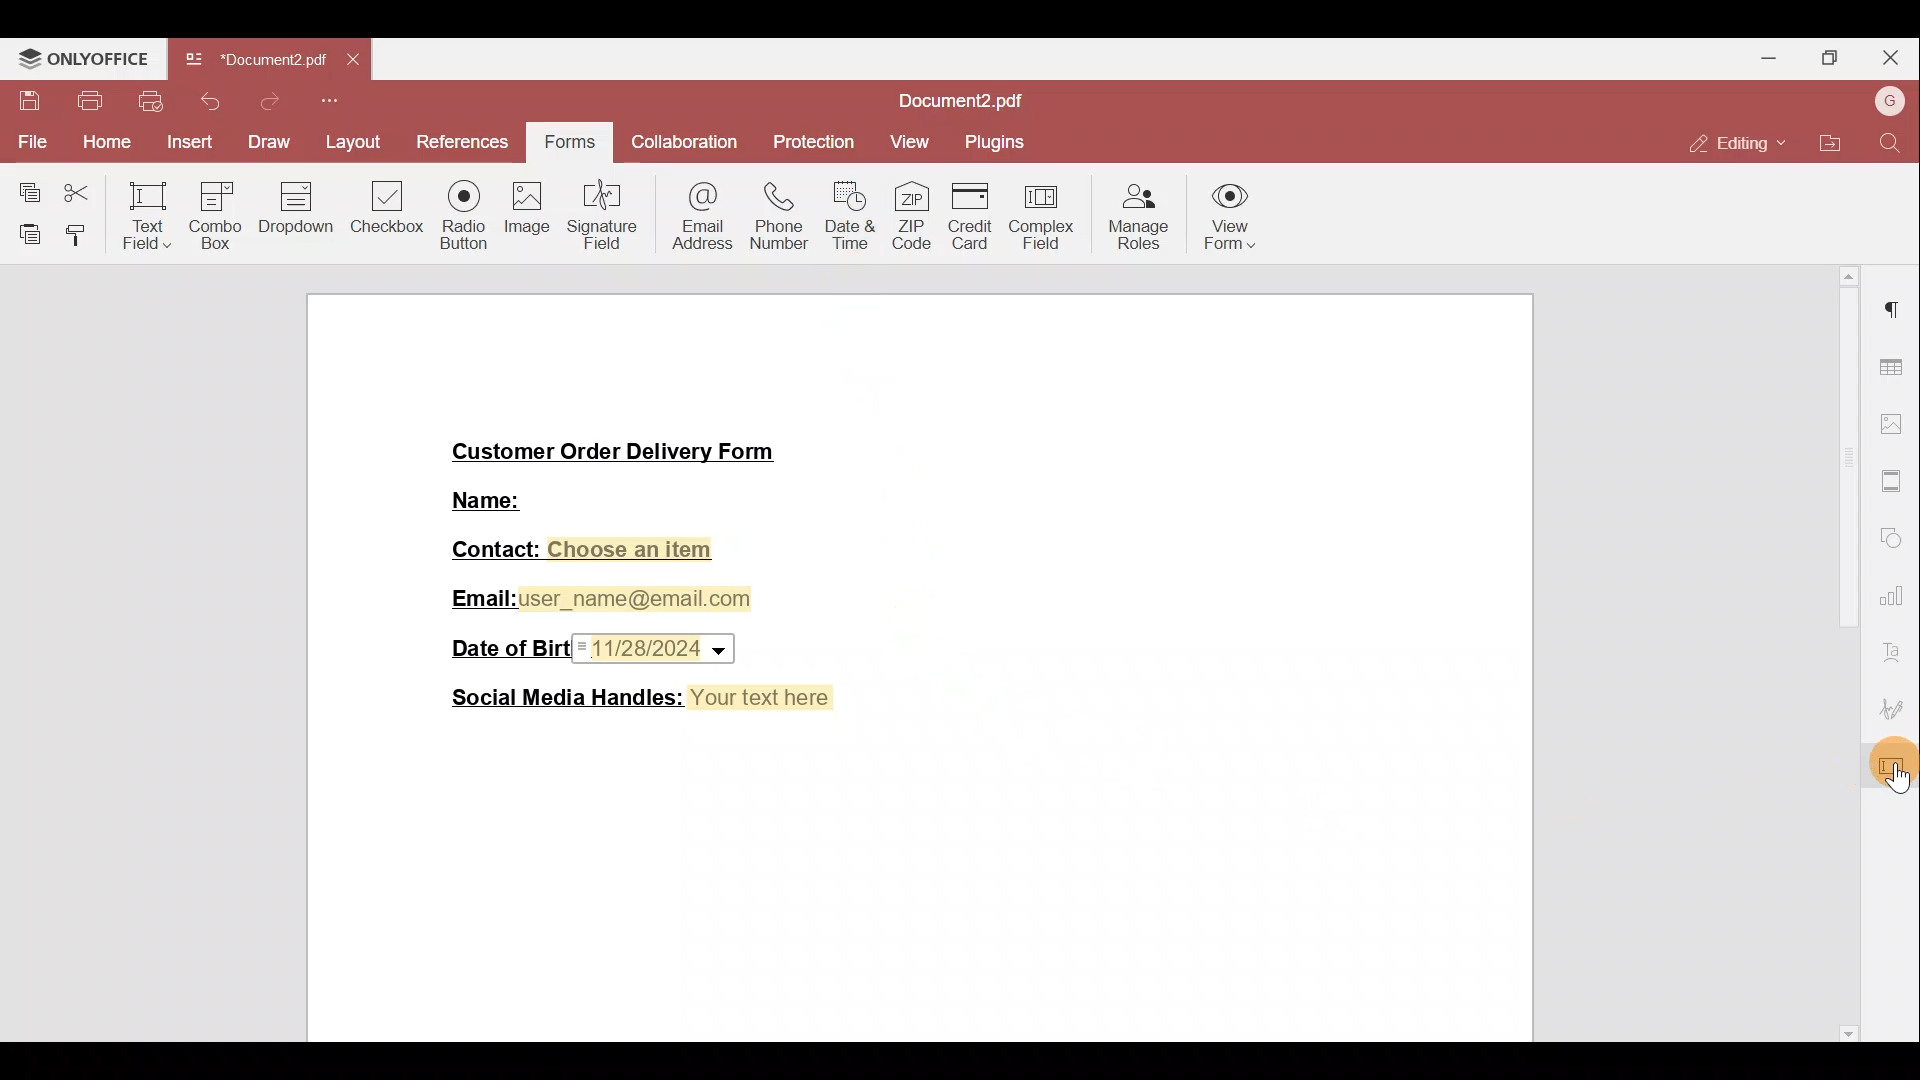 This screenshot has height=1080, width=1920. I want to click on Dropdown, so click(298, 212).